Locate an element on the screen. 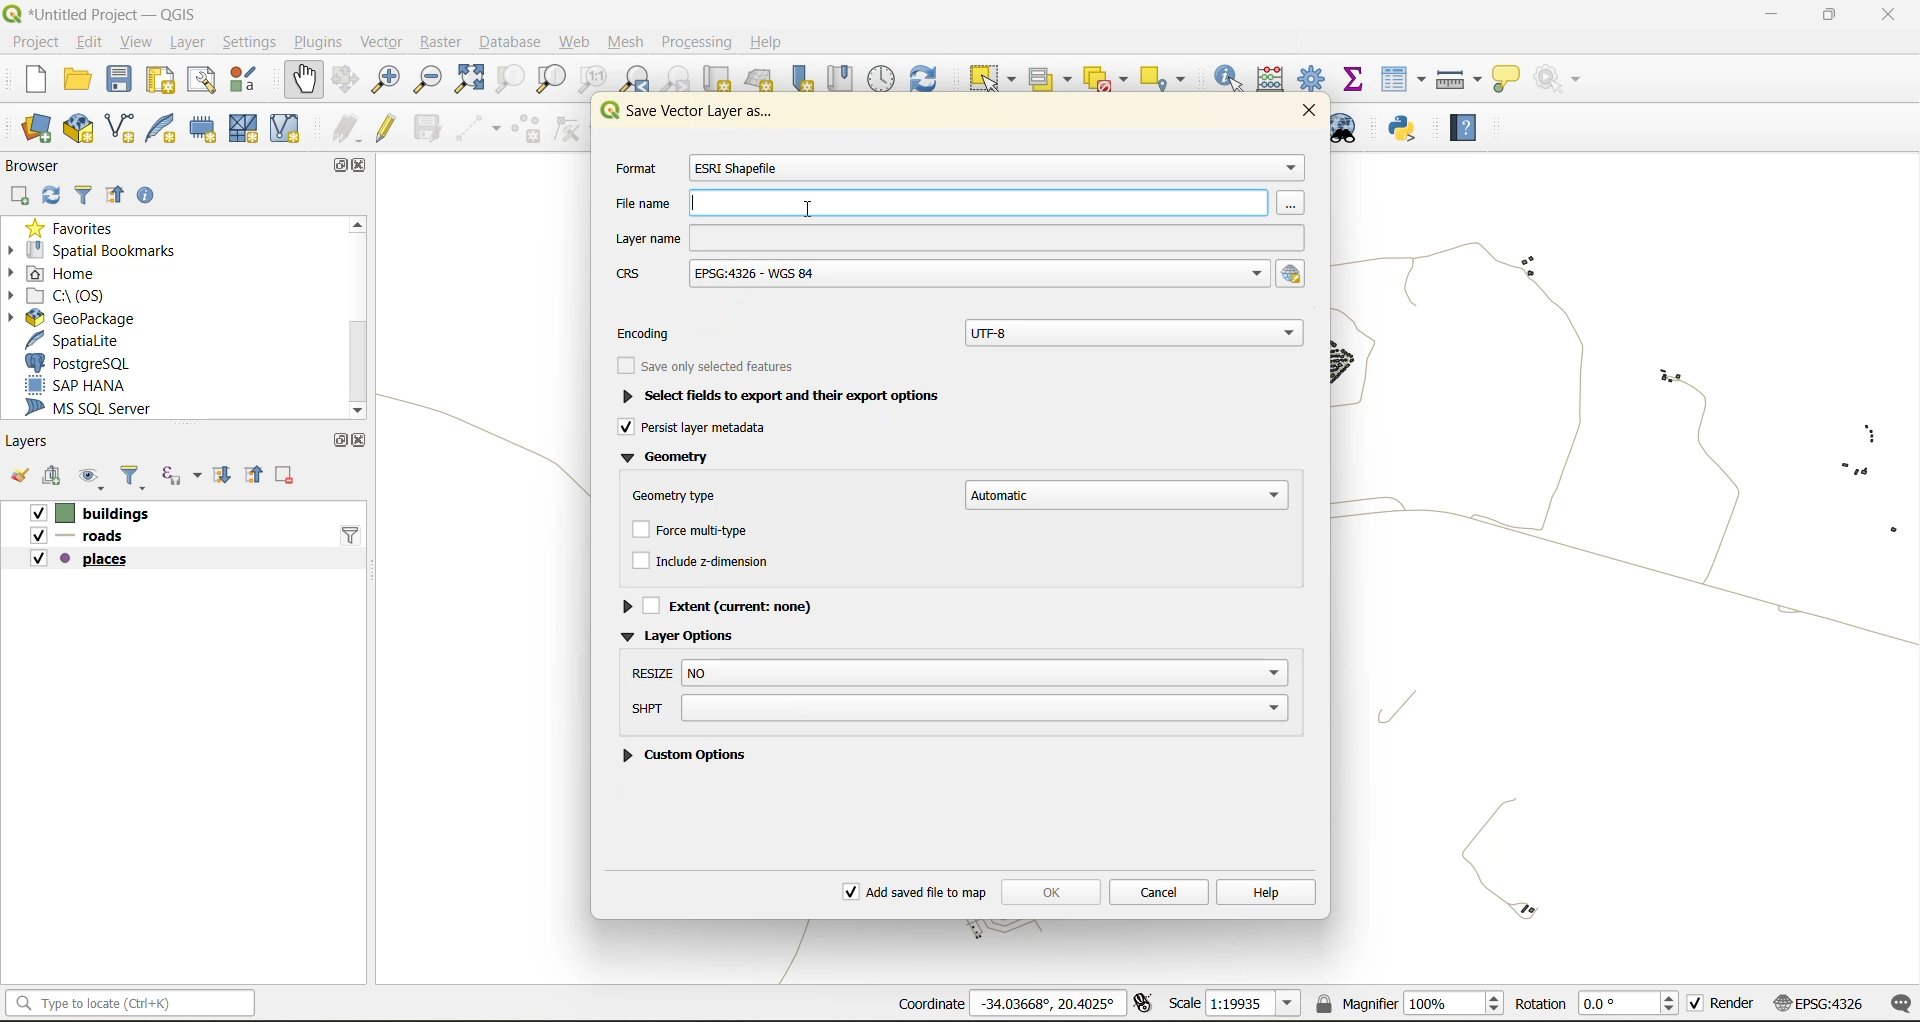 The image size is (1920, 1022). Resize is located at coordinates (959, 674).